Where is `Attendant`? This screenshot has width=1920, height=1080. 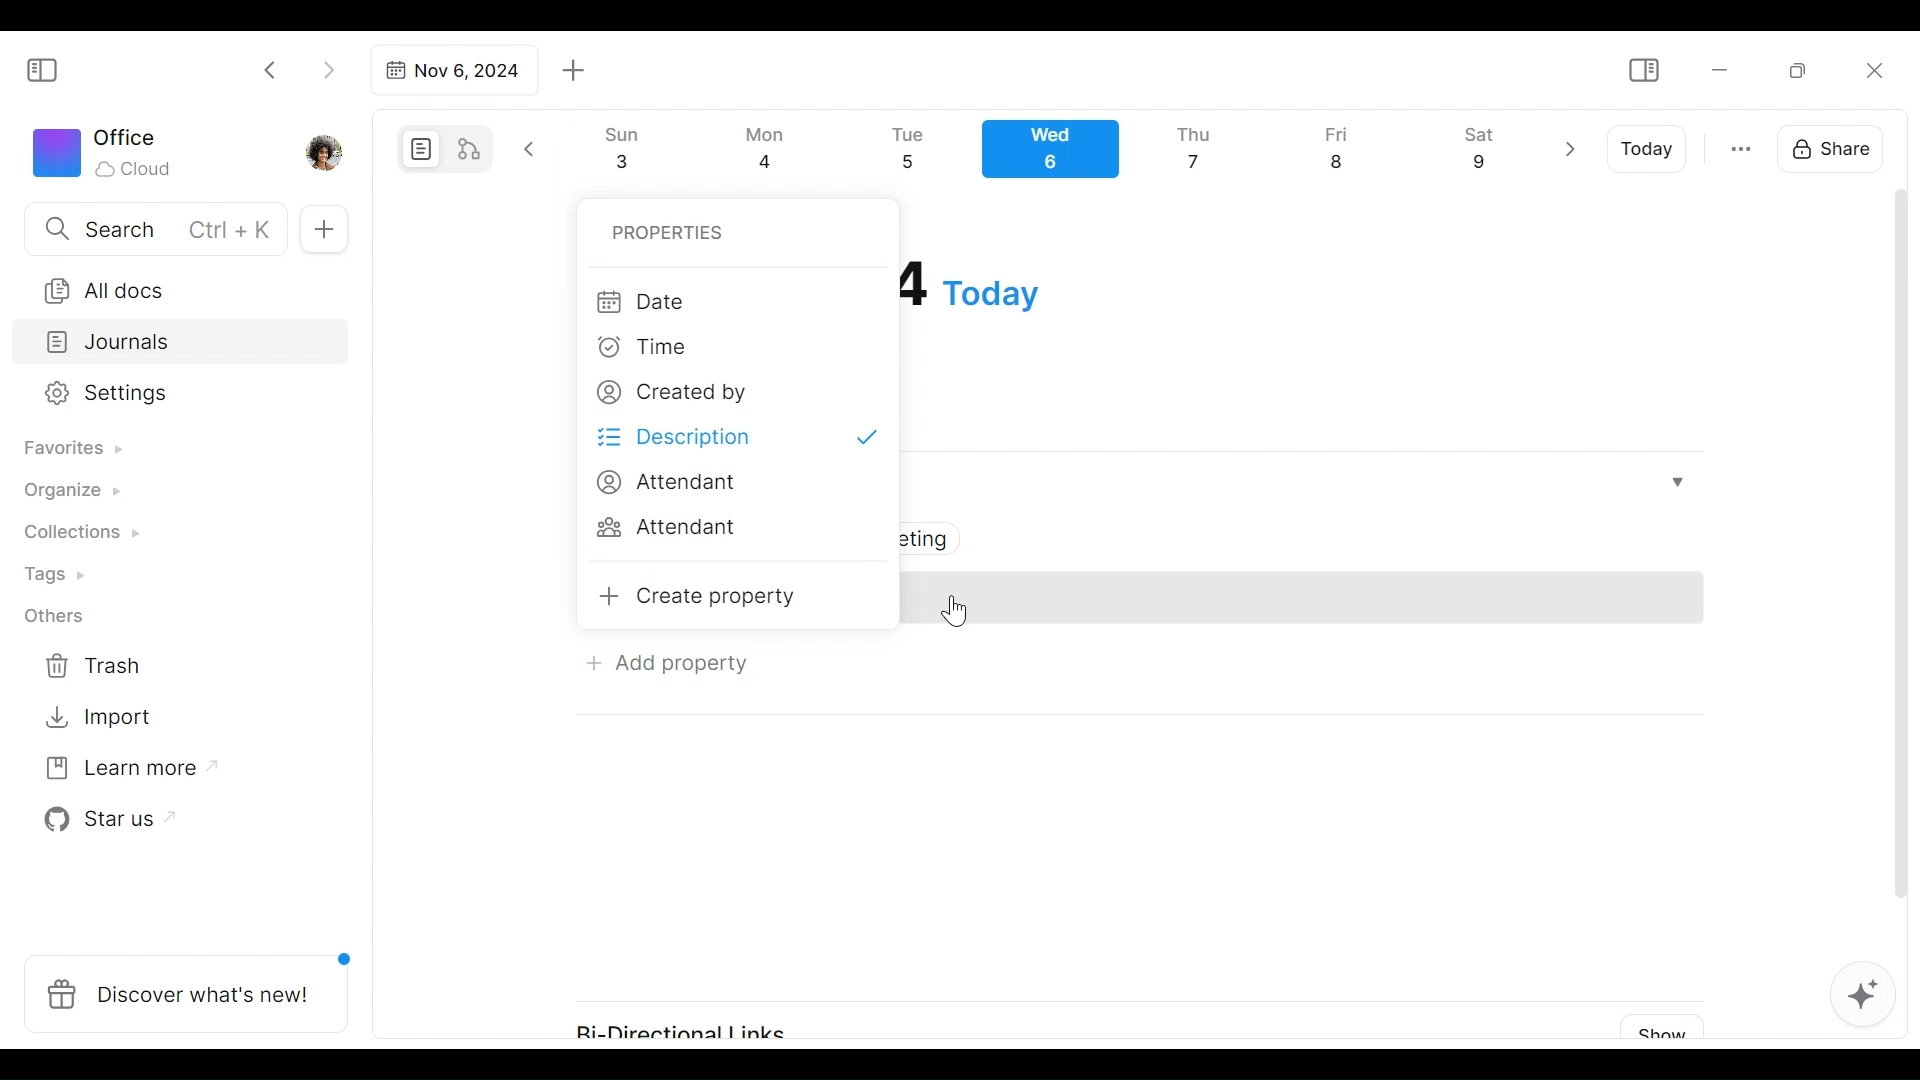
Attendant is located at coordinates (667, 530).